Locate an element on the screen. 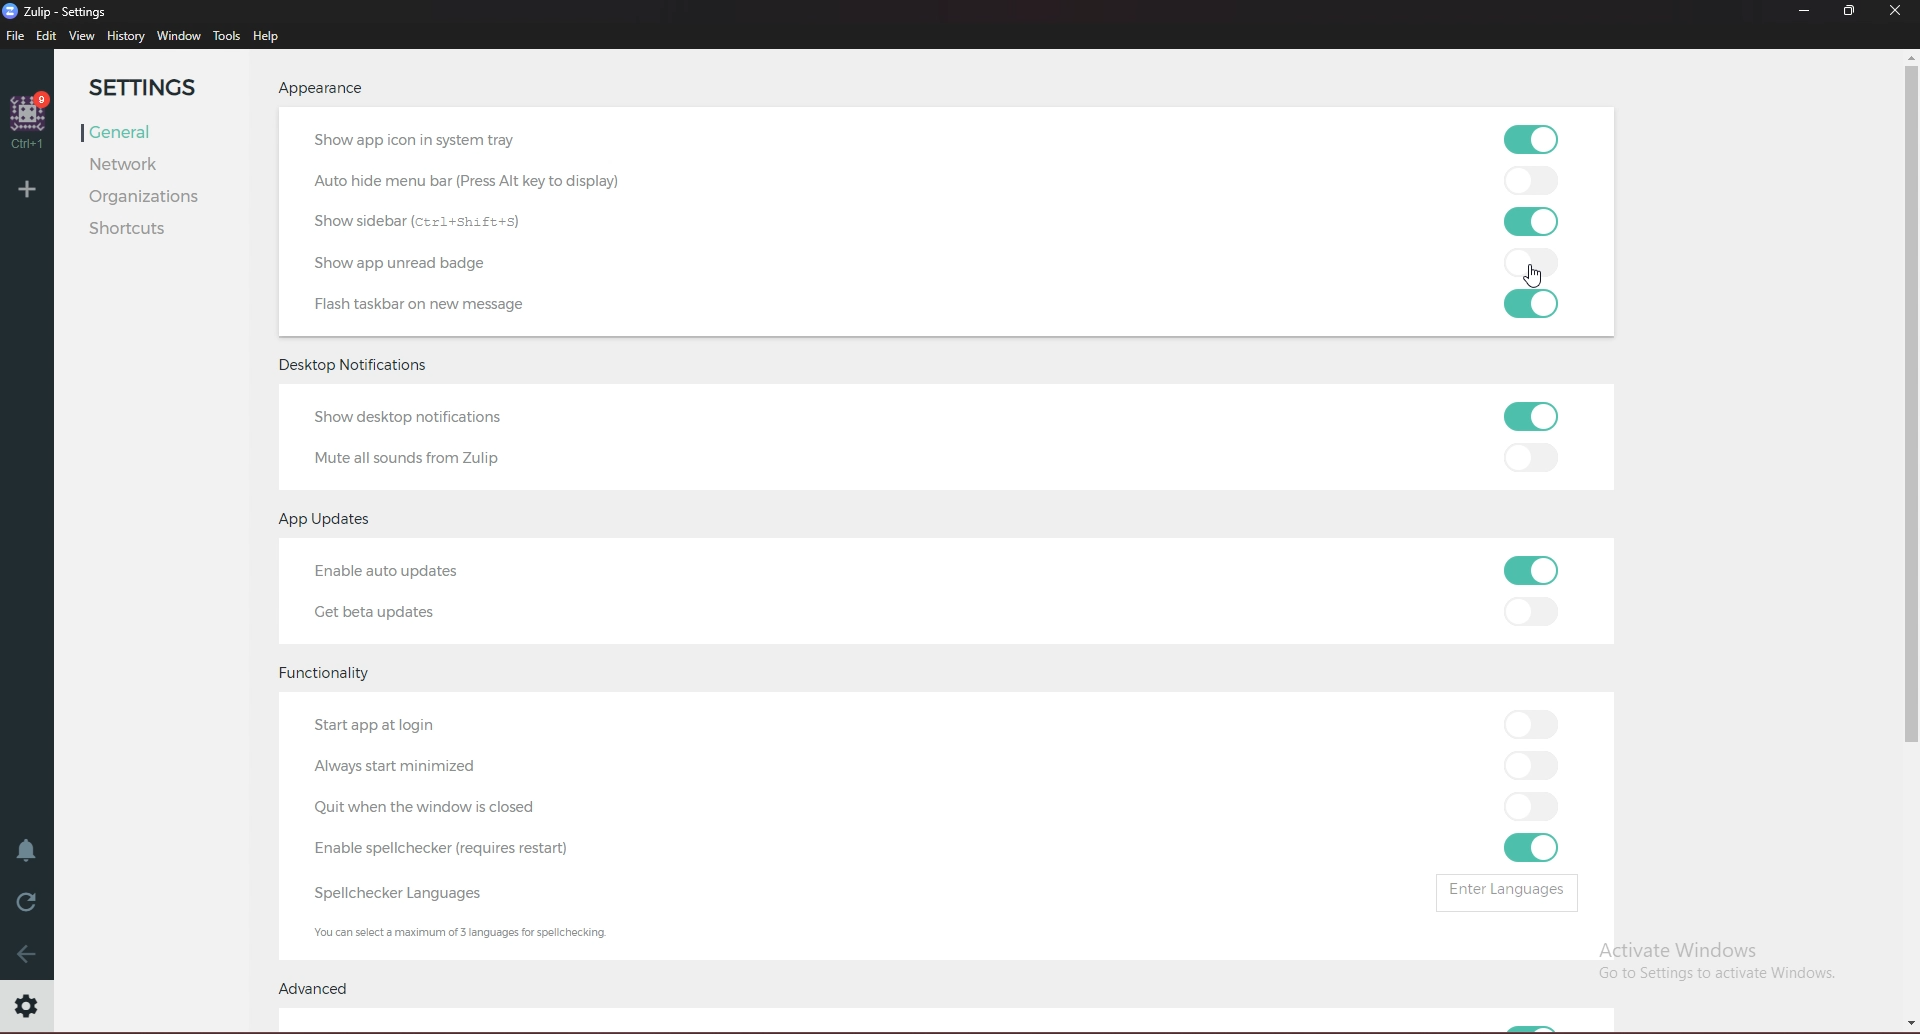 The width and height of the screenshot is (1920, 1034). Appearance is located at coordinates (318, 90).